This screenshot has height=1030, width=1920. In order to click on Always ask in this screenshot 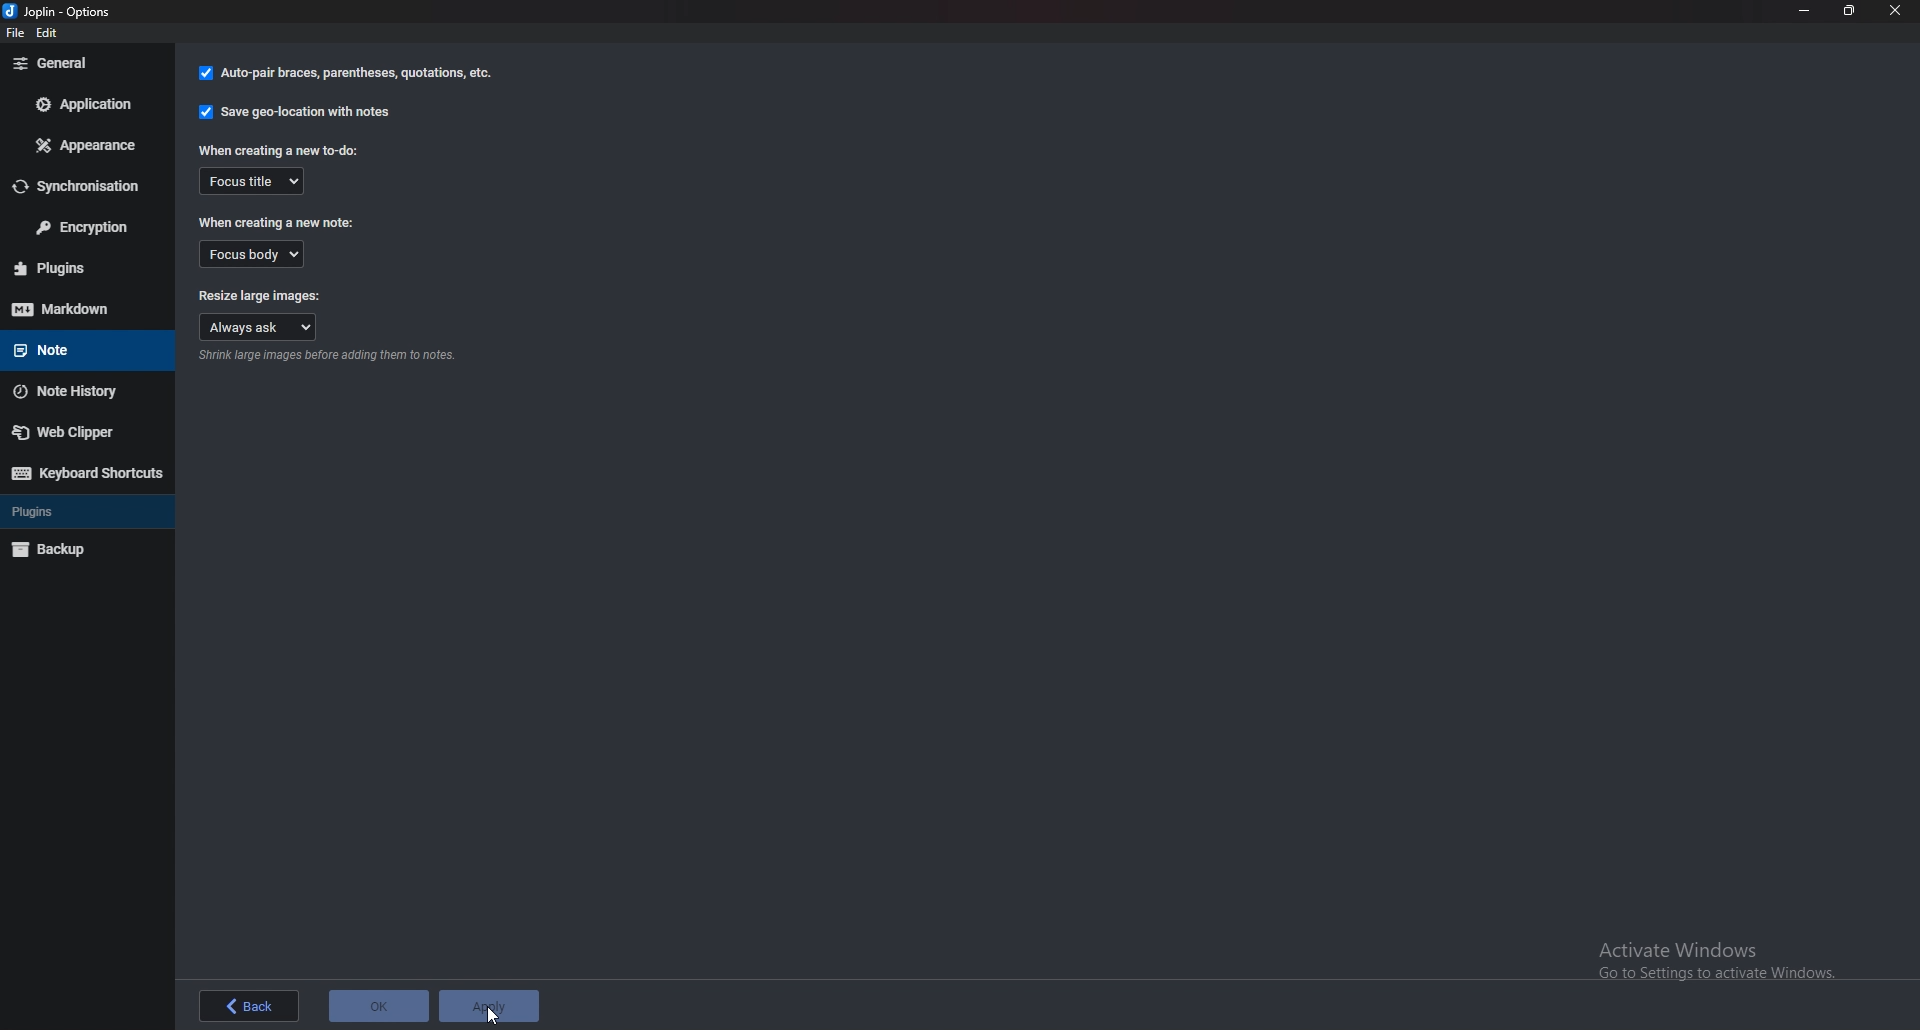, I will do `click(261, 327)`.